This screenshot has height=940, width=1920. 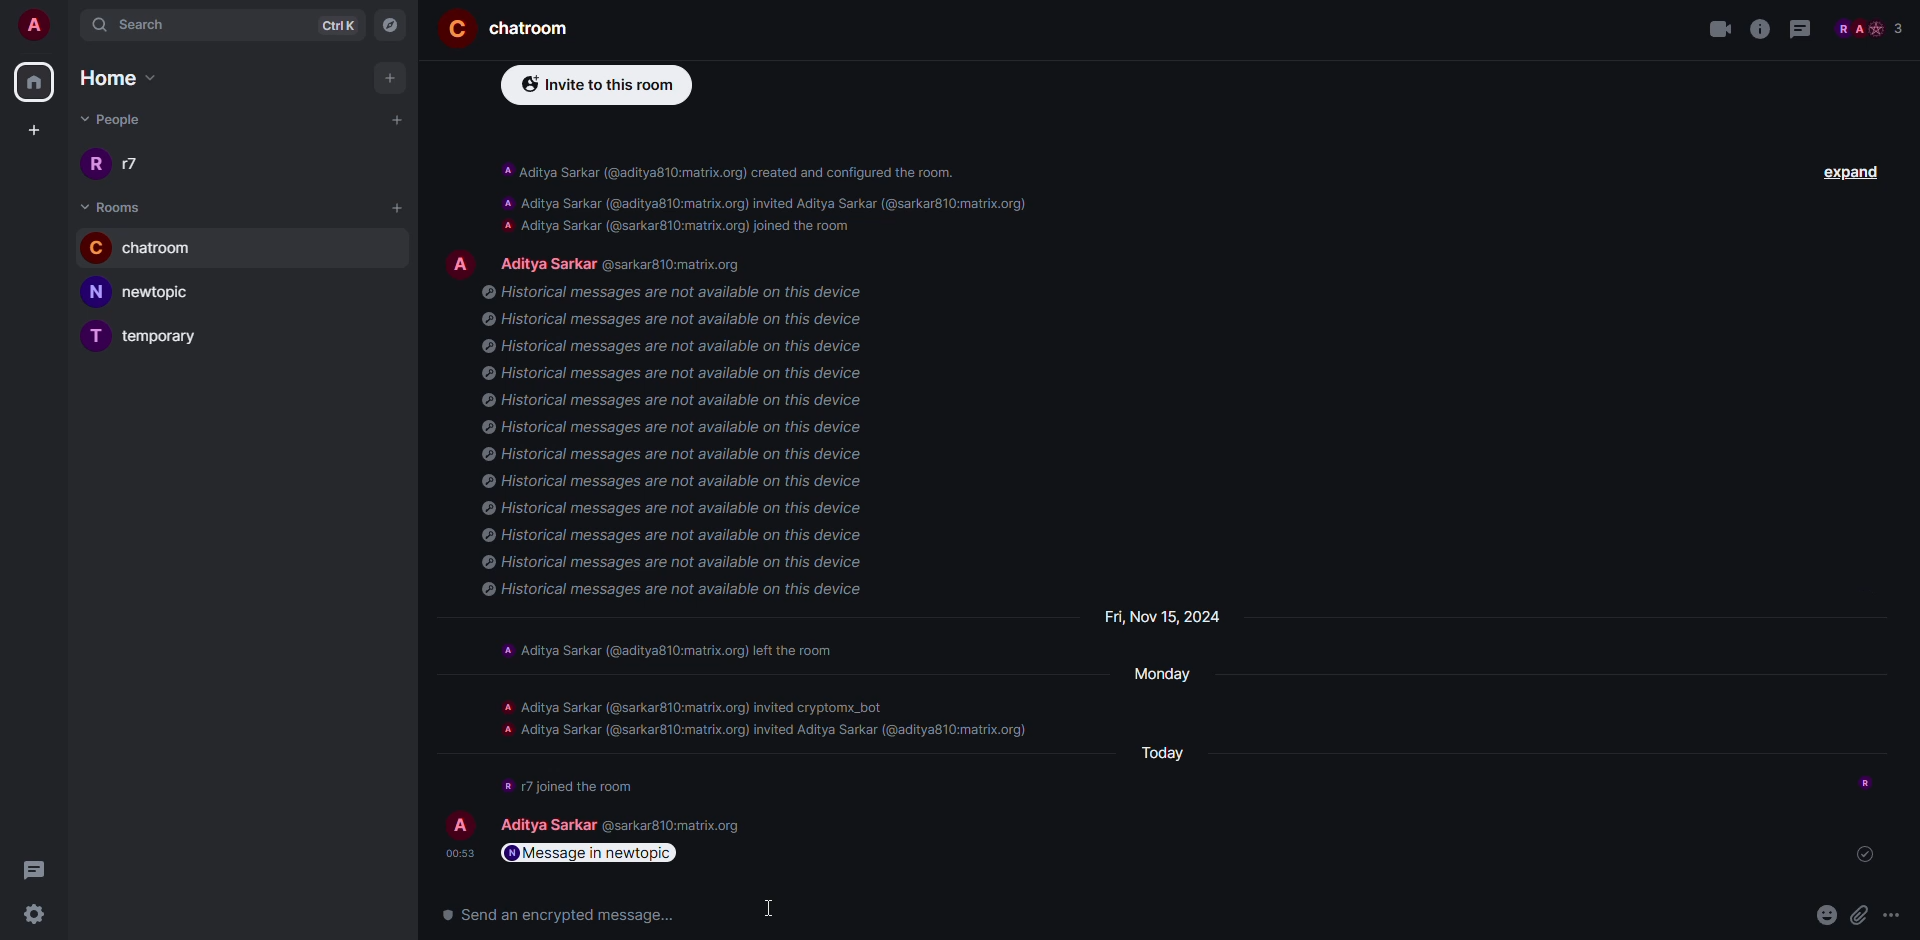 I want to click on home, so click(x=129, y=80).